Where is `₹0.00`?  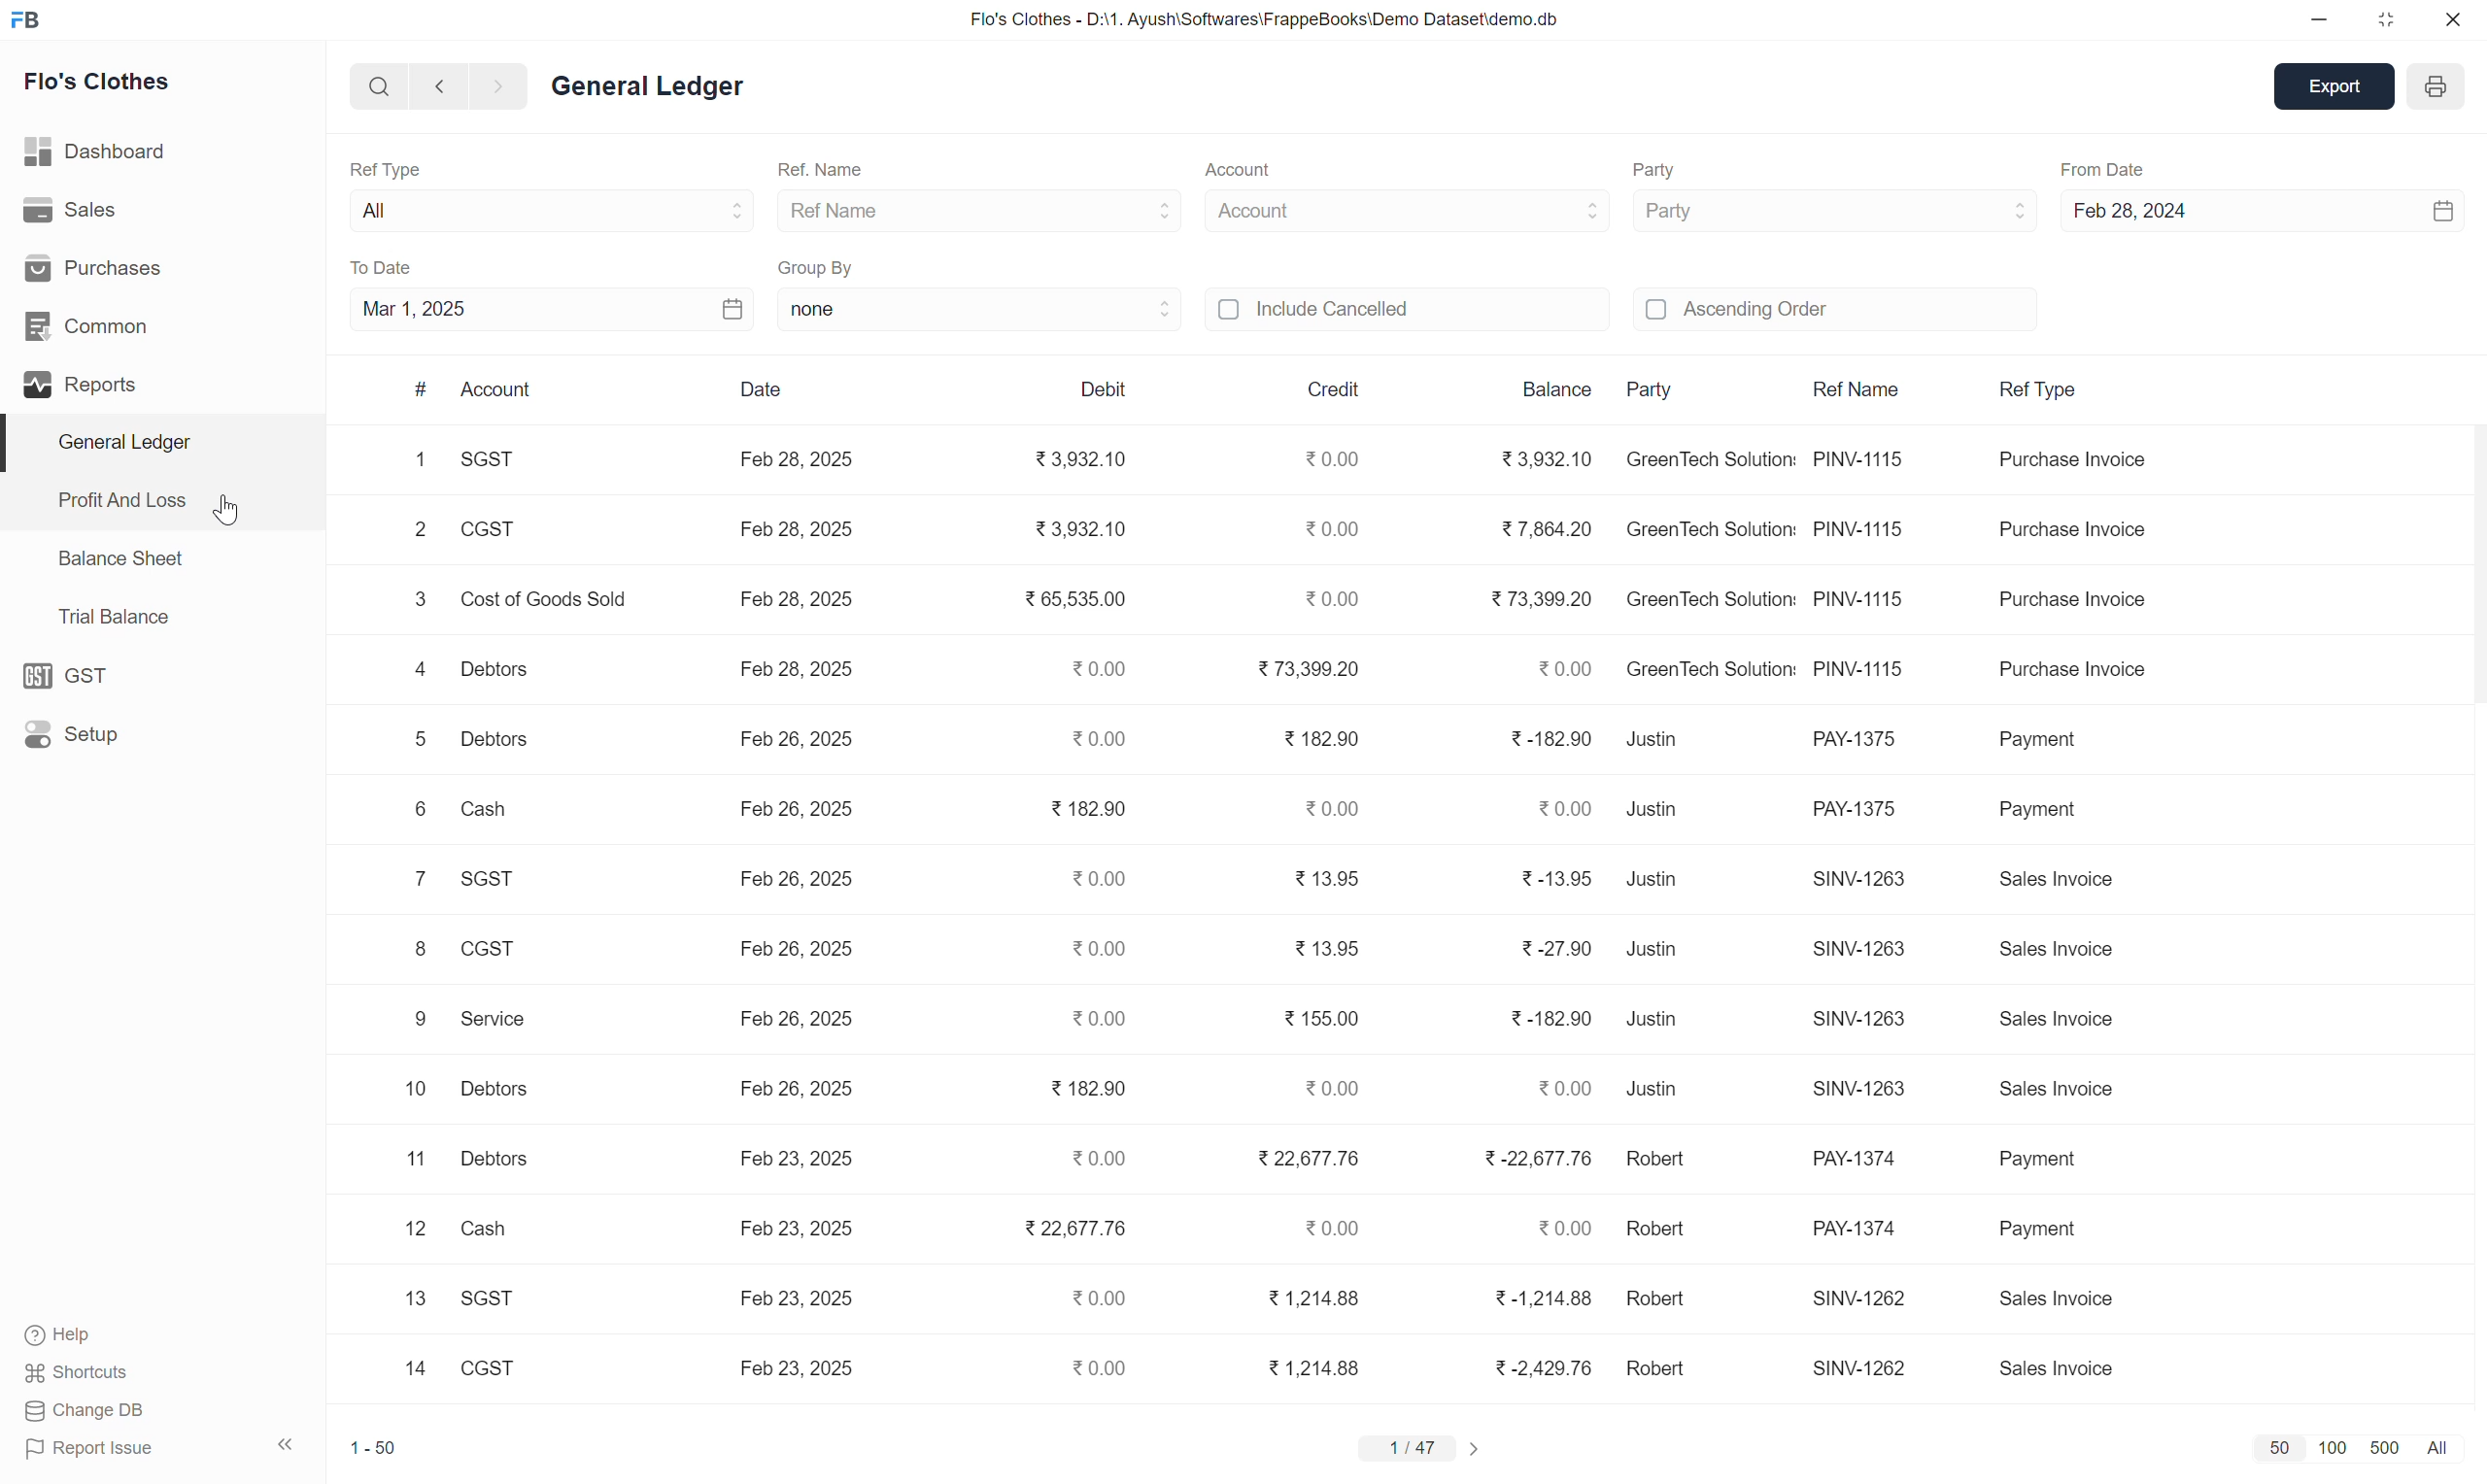
₹0.00 is located at coordinates (1332, 462).